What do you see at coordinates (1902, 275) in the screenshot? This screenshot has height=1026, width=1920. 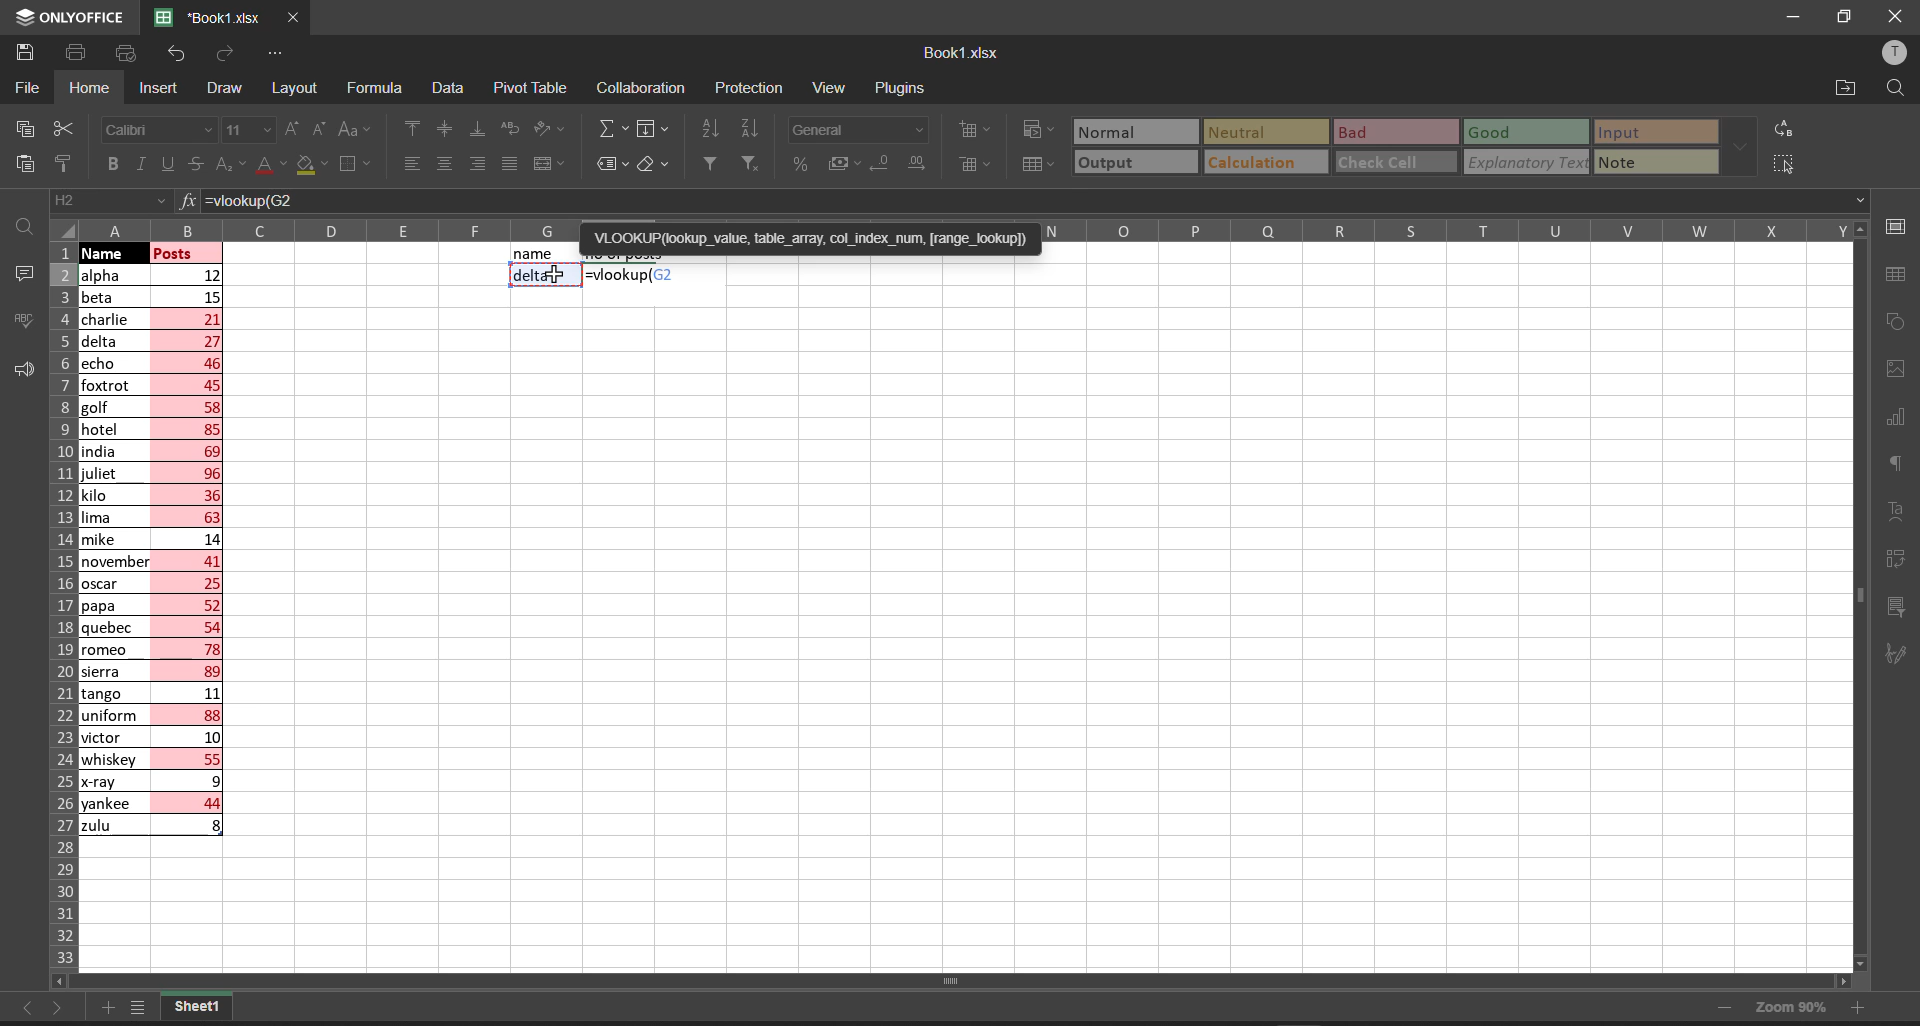 I see `table settings` at bounding box center [1902, 275].